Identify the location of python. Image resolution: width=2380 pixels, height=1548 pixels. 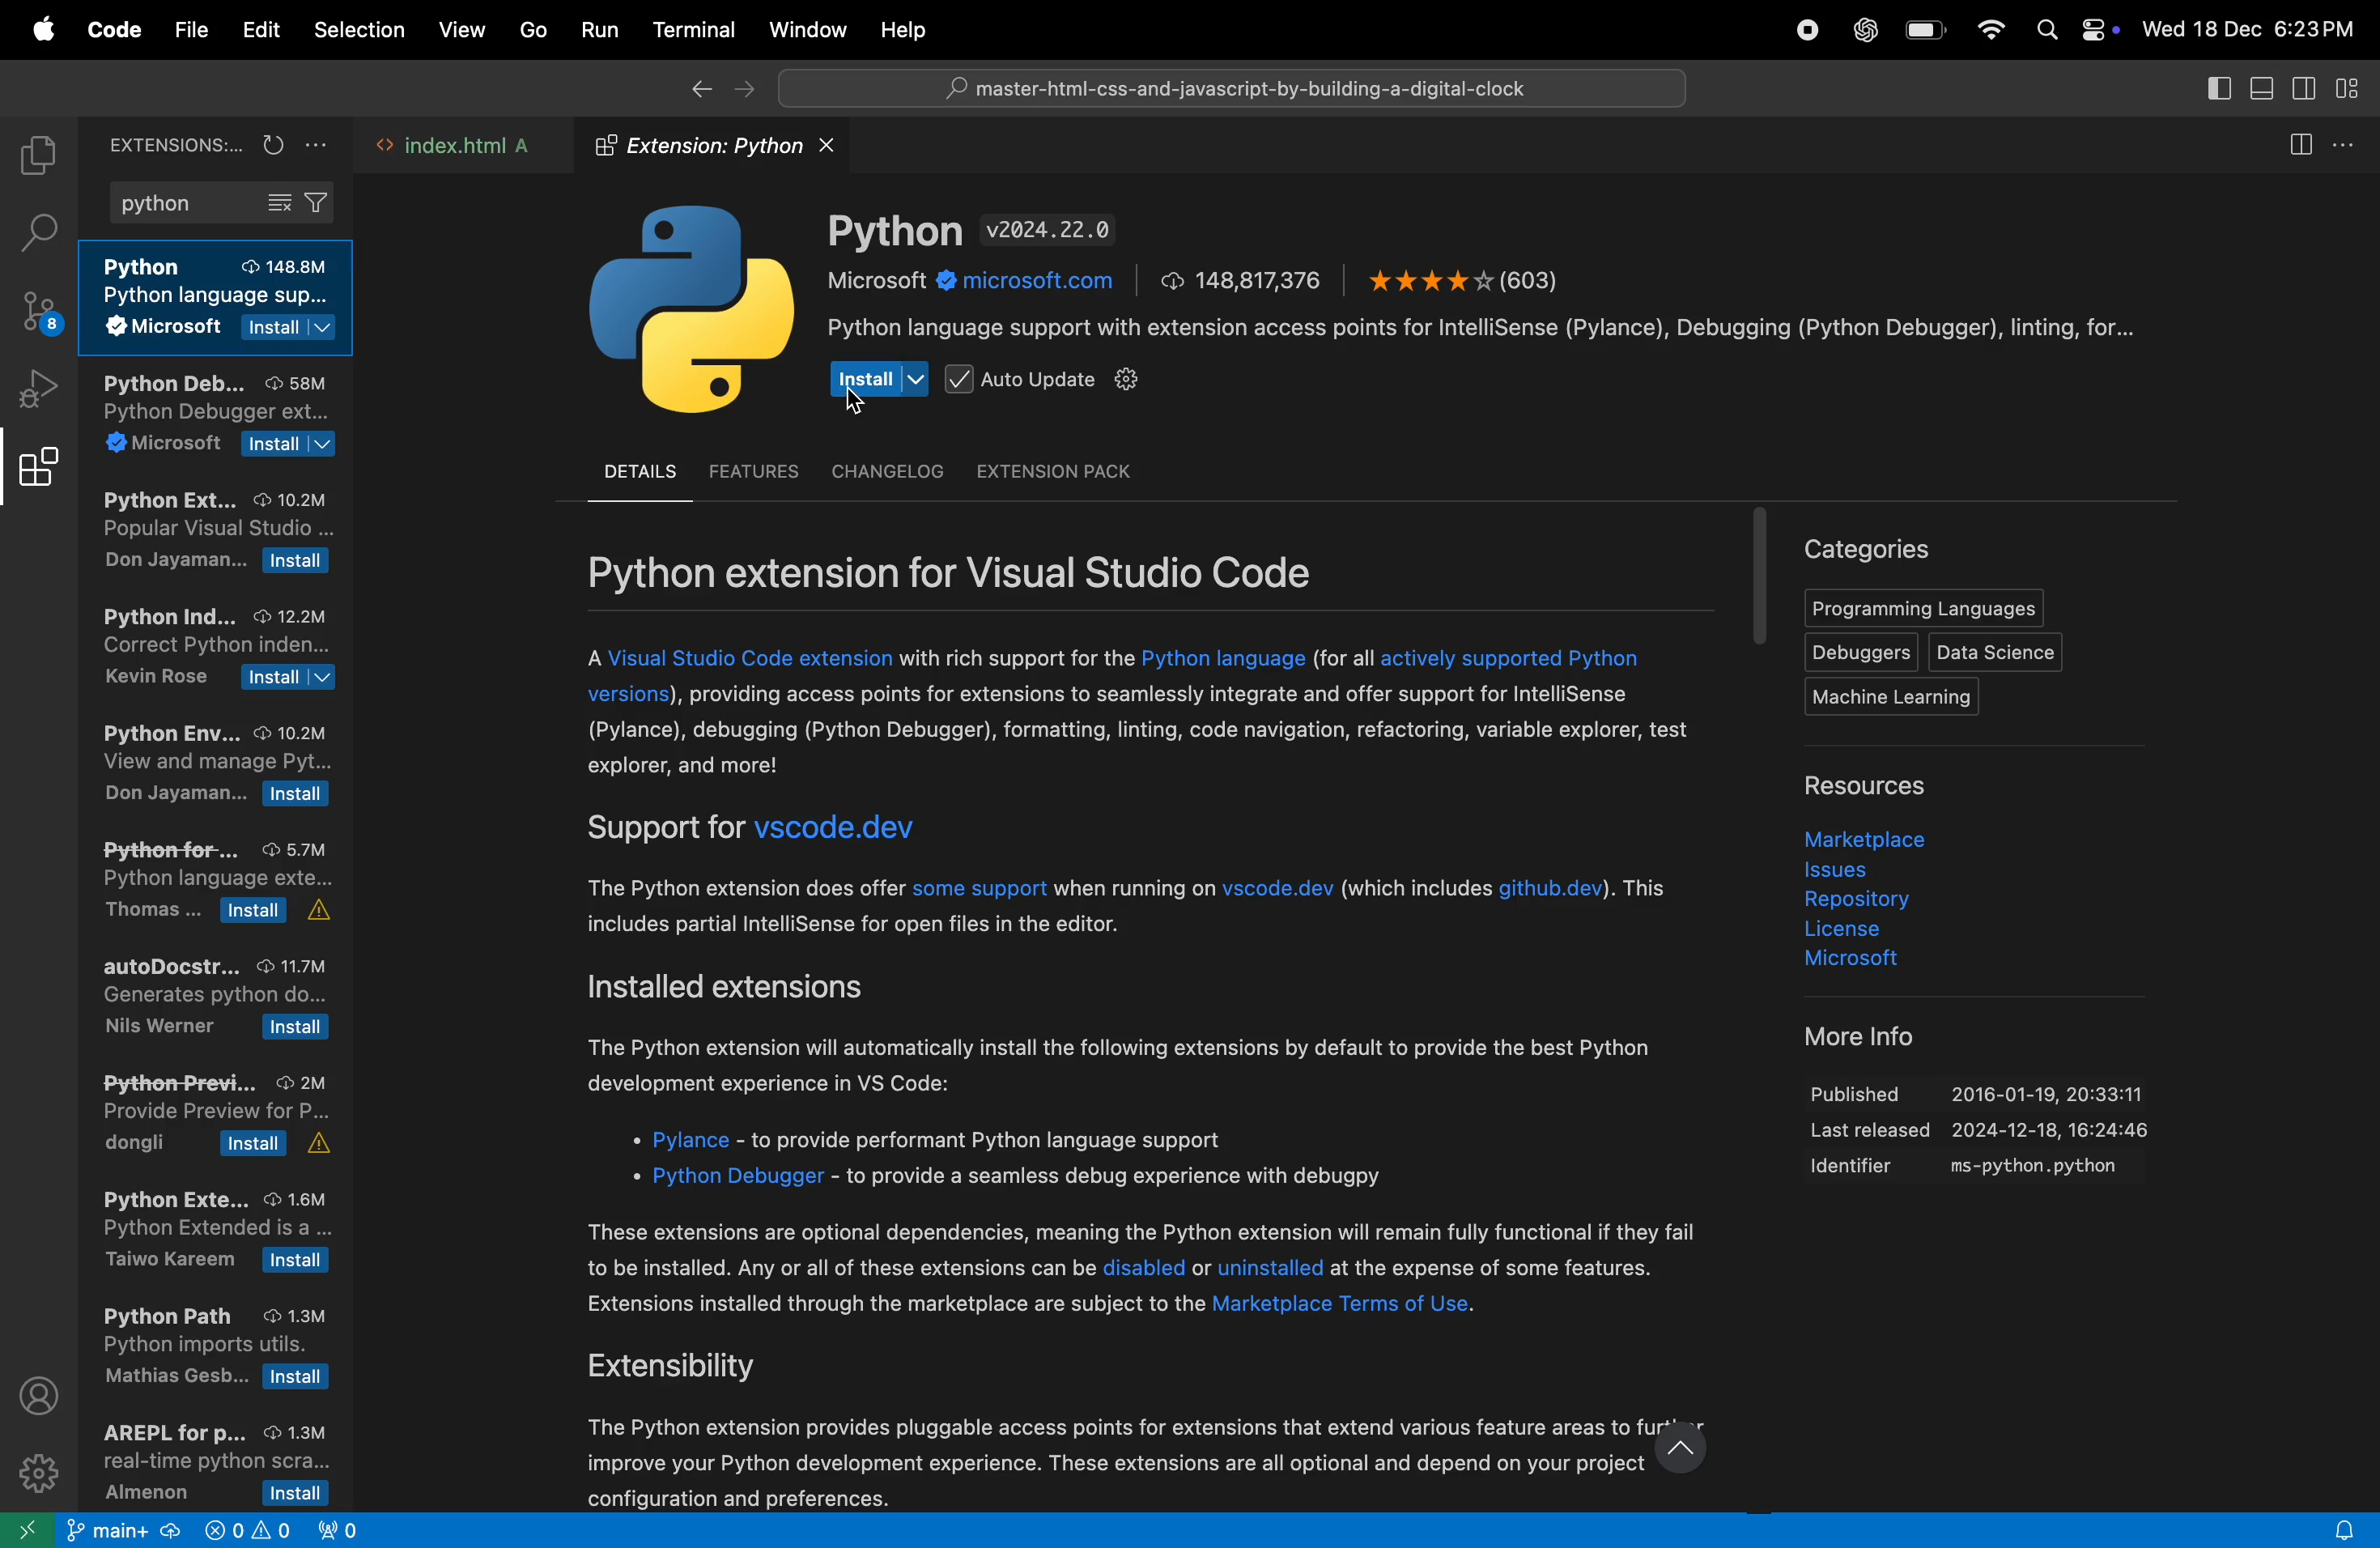
(221, 205).